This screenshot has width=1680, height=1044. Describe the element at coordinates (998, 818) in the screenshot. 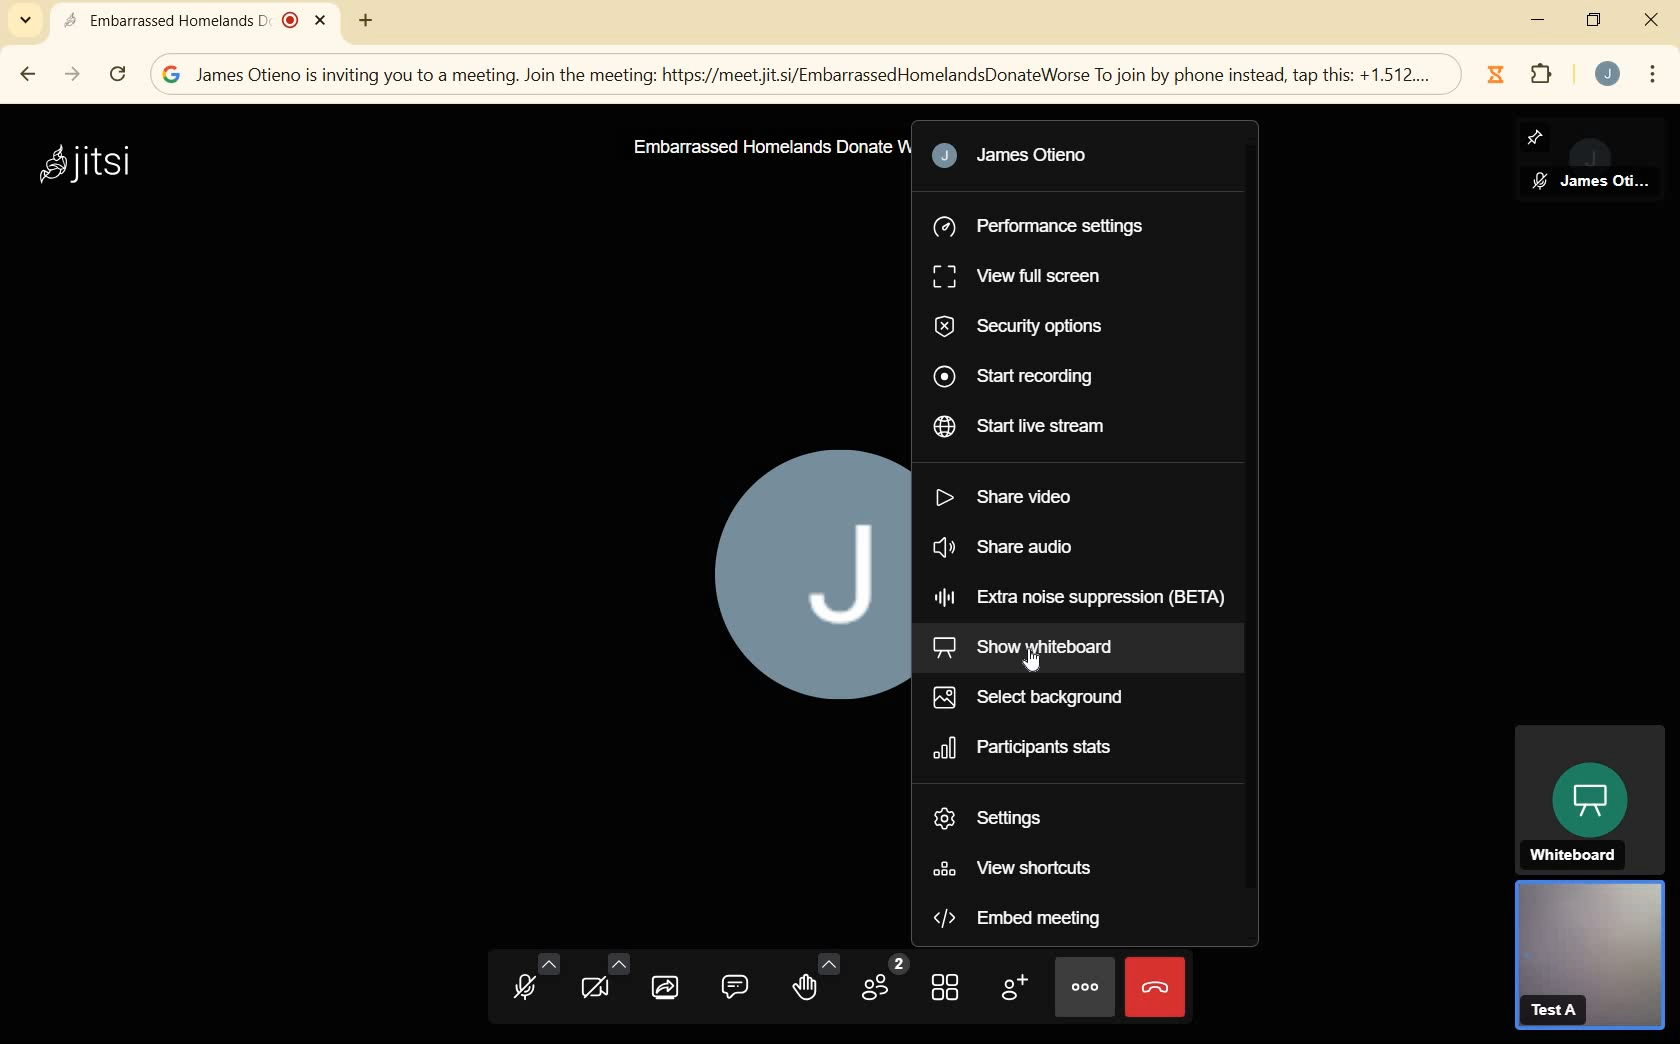

I see `SETTINGS` at that location.